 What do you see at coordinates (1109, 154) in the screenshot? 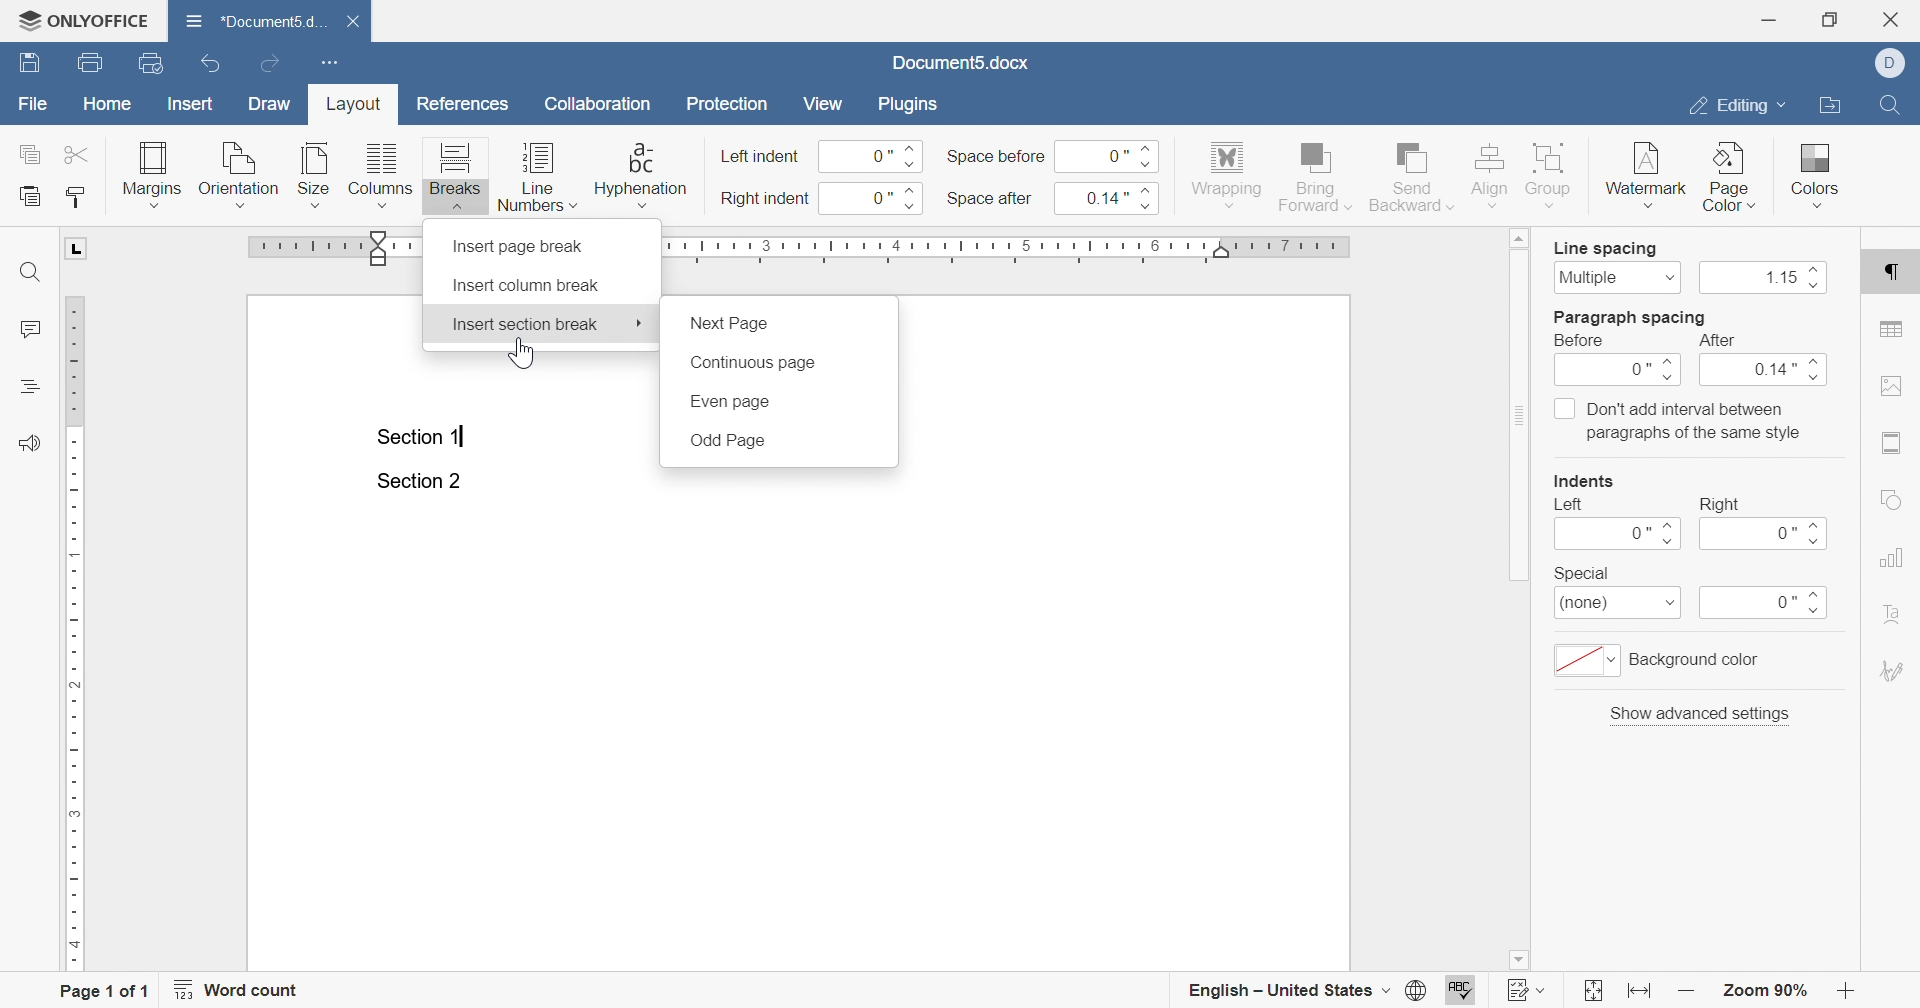
I see `0` at bounding box center [1109, 154].